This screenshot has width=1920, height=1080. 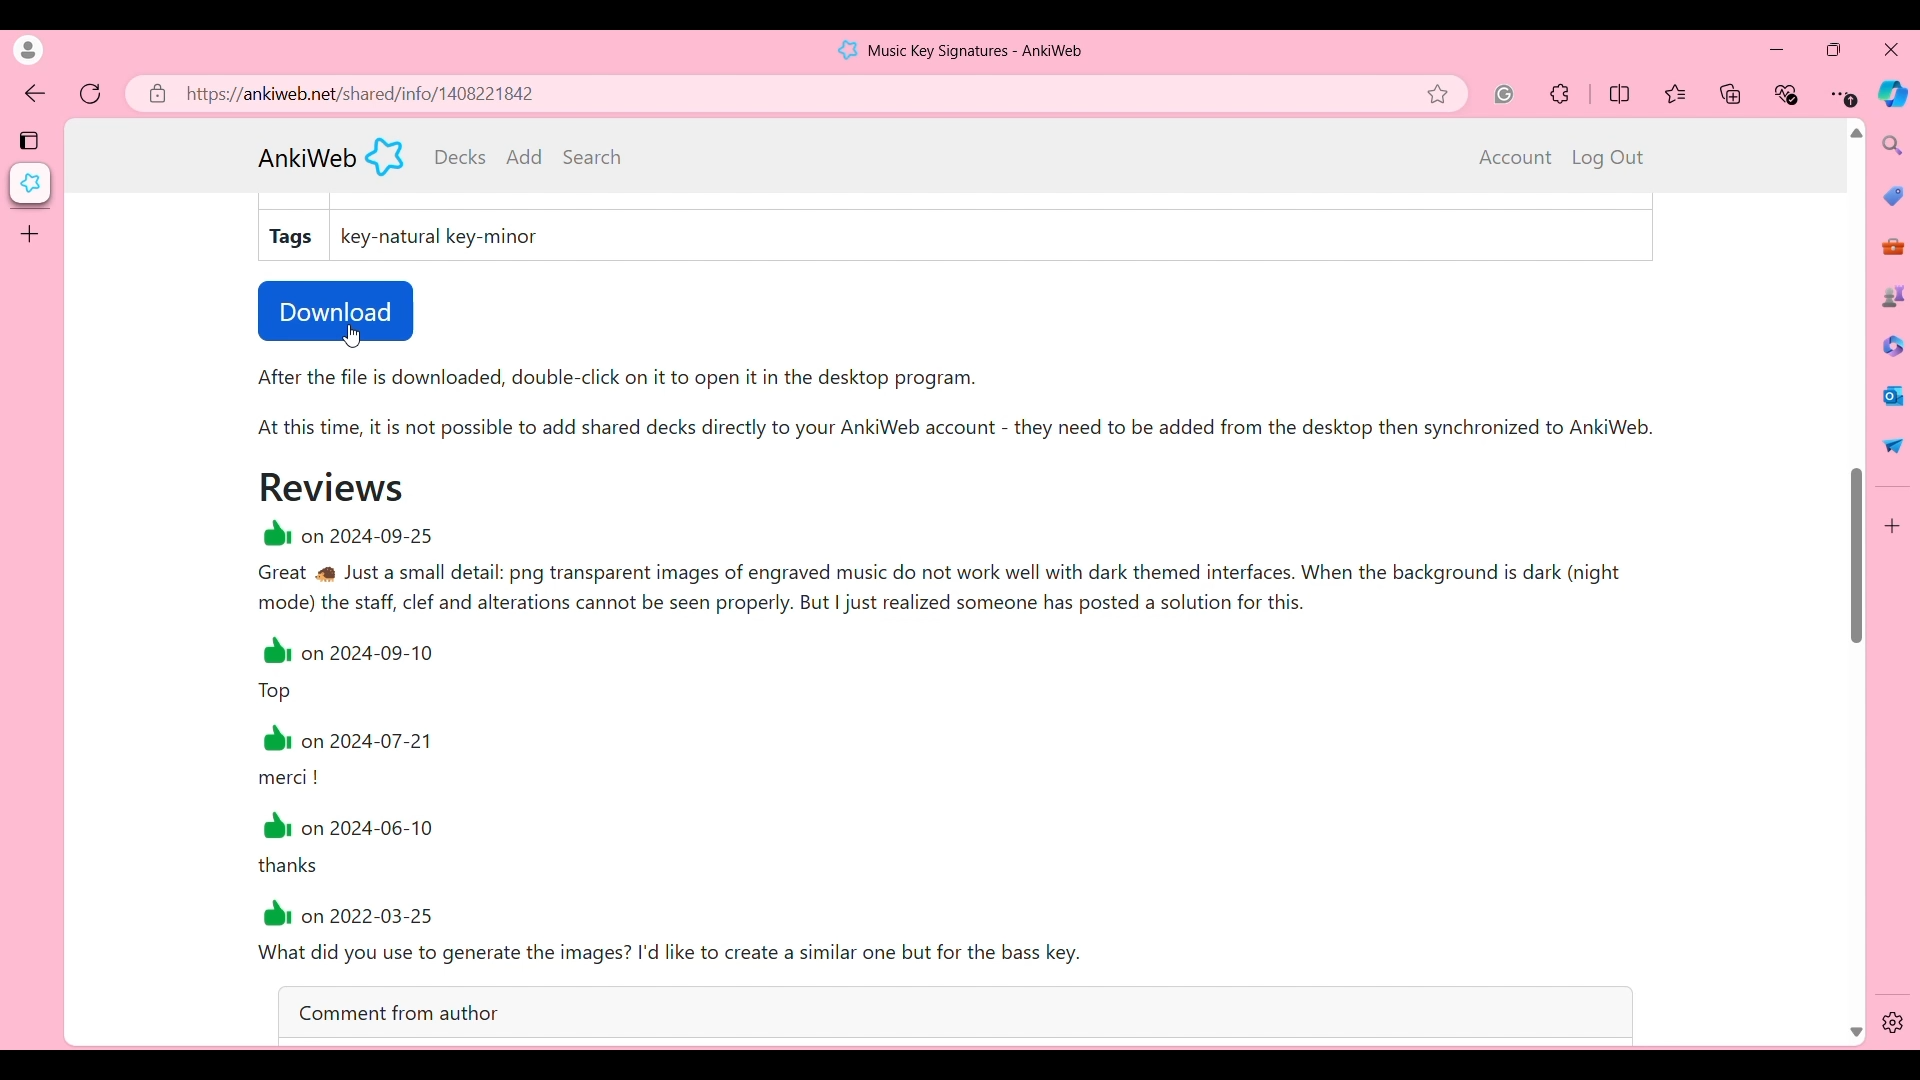 What do you see at coordinates (1856, 1033) in the screenshot?
I see `Quick slide to bottom` at bounding box center [1856, 1033].